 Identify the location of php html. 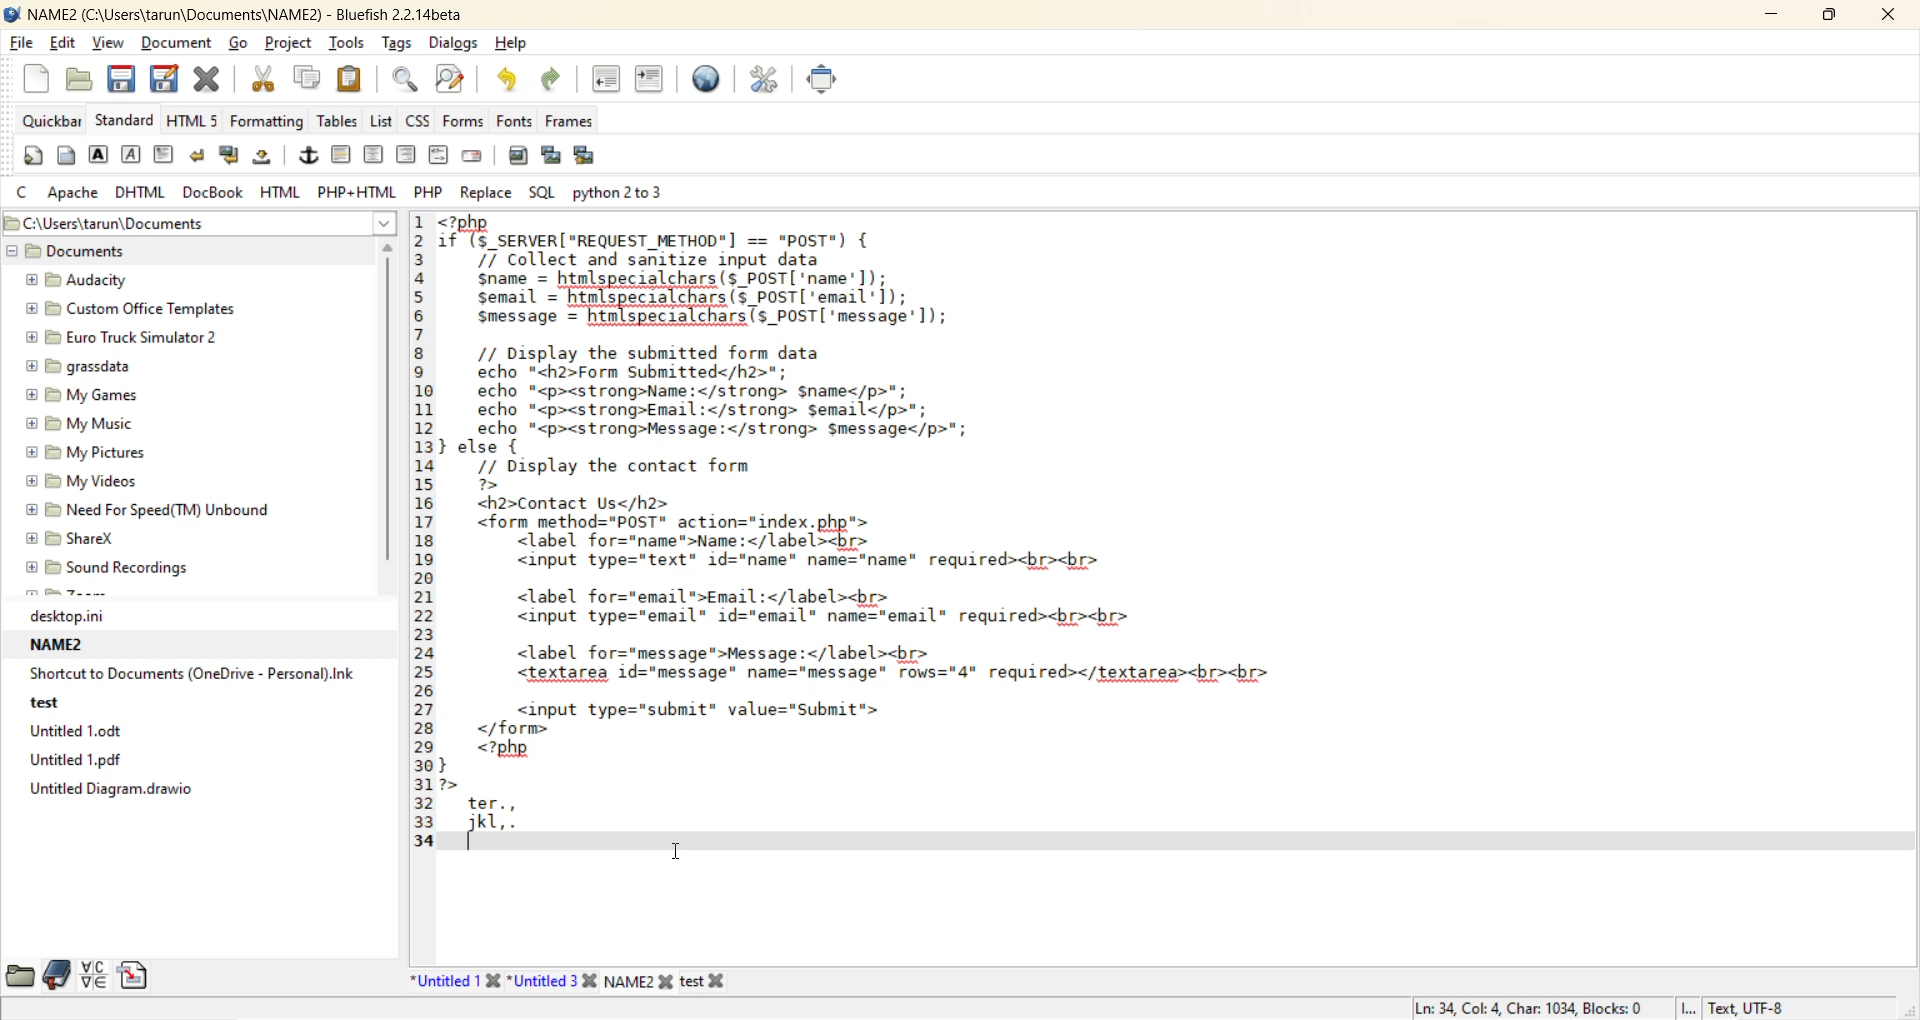
(359, 189).